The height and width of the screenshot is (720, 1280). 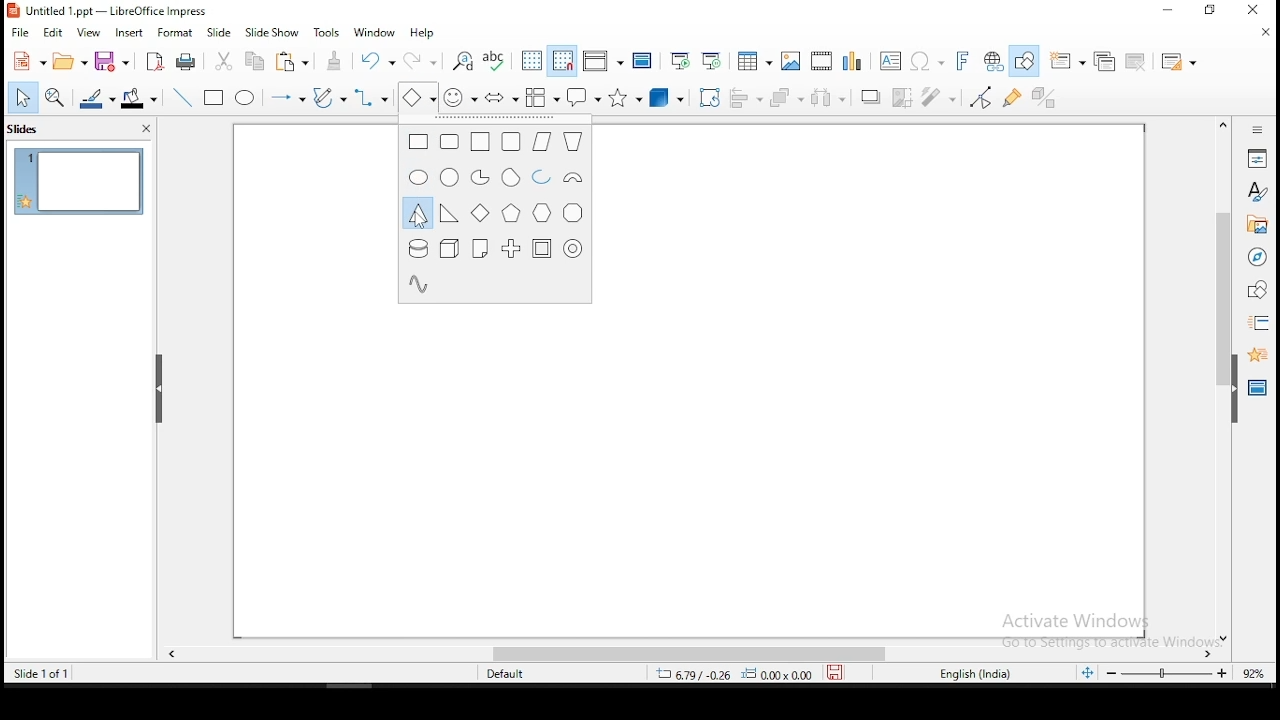 What do you see at coordinates (1089, 676) in the screenshot?
I see `fit to slide` at bounding box center [1089, 676].